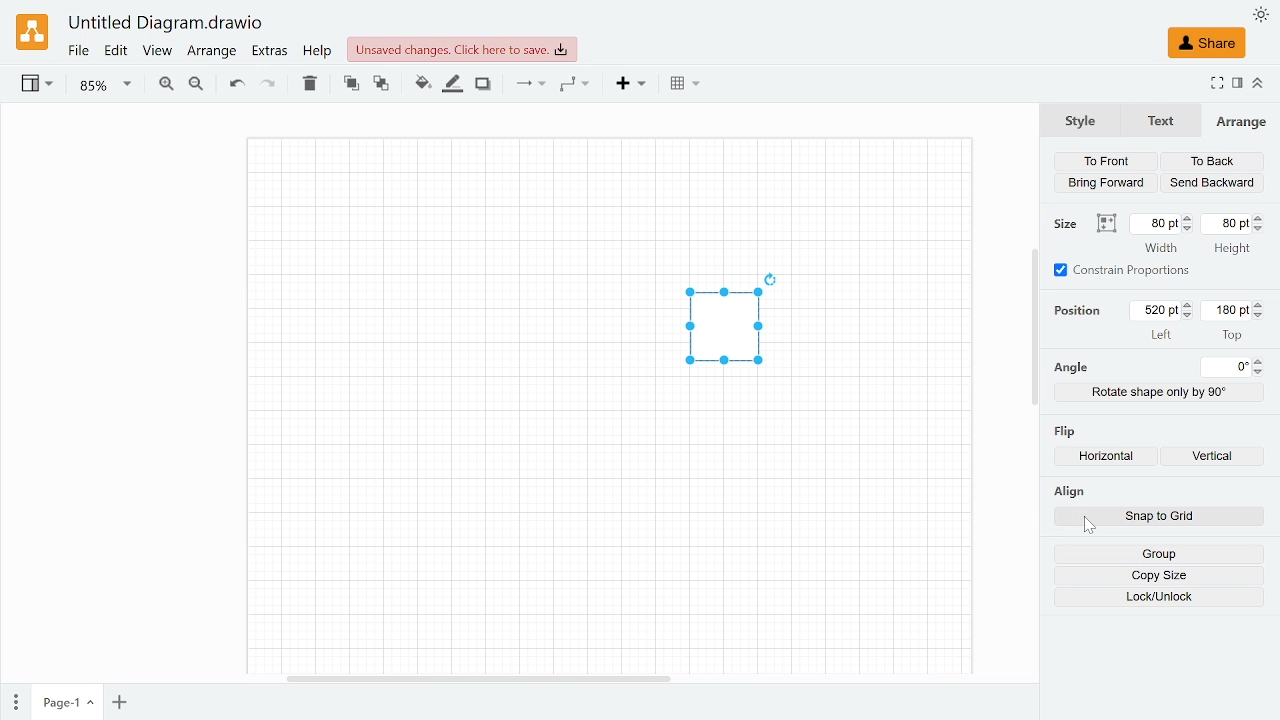  What do you see at coordinates (1160, 392) in the screenshot?
I see `Rotate shape only by 90 degrees` at bounding box center [1160, 392].